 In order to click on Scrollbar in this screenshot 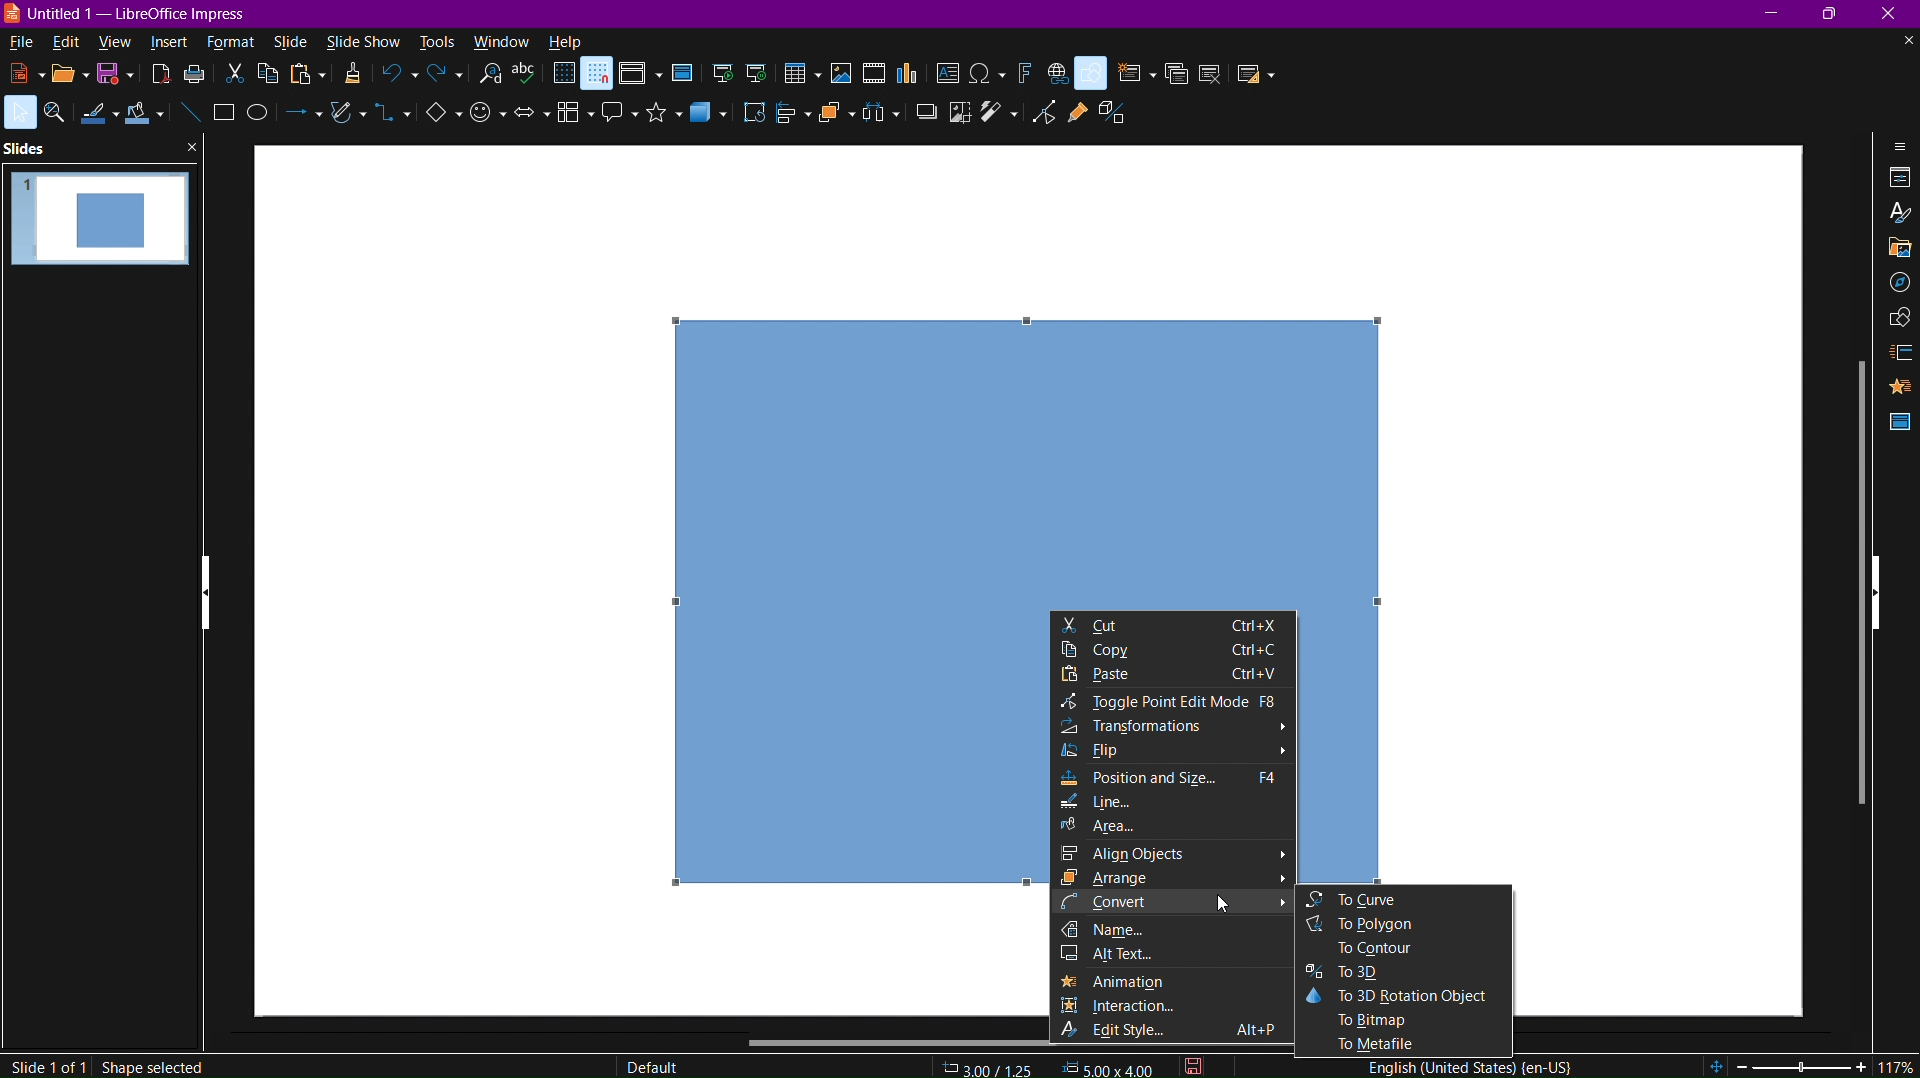, I will do `click(1853, 578)`.